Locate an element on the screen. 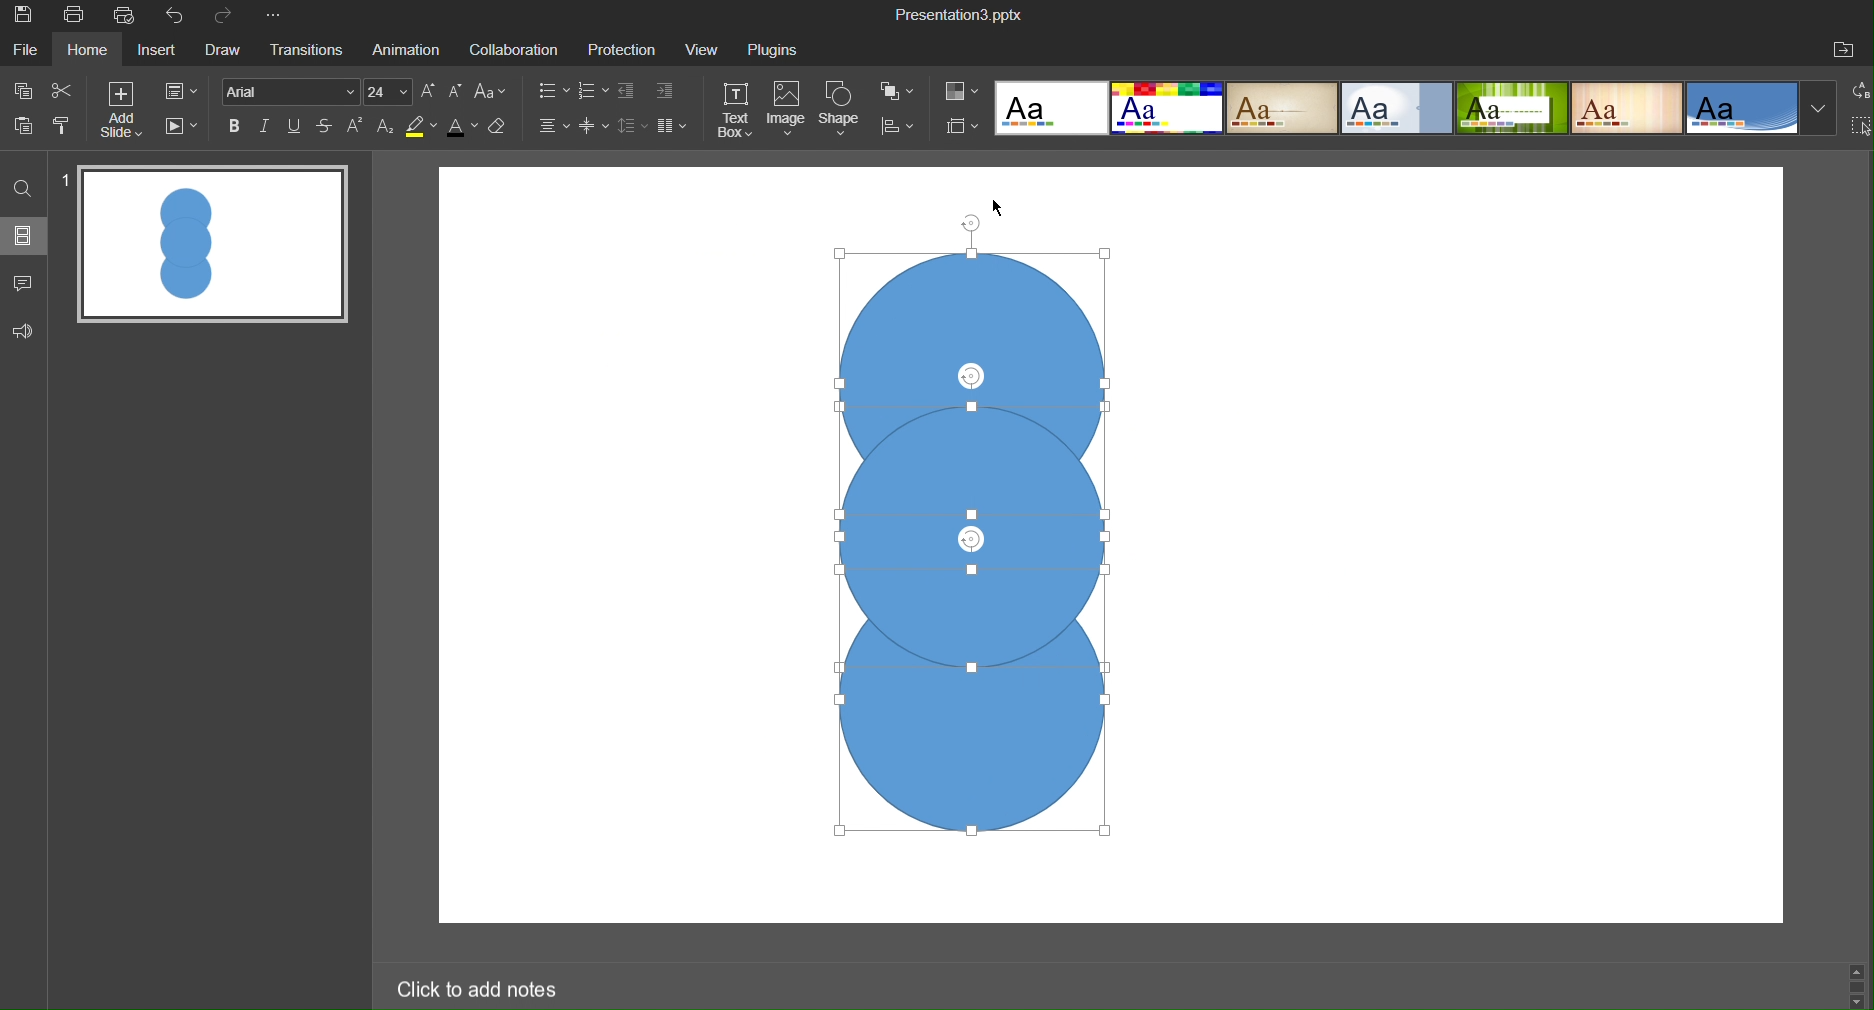 The height and width of the screenshot is (1010, 1874). Strikethrough is located at coordinates (328, 126).